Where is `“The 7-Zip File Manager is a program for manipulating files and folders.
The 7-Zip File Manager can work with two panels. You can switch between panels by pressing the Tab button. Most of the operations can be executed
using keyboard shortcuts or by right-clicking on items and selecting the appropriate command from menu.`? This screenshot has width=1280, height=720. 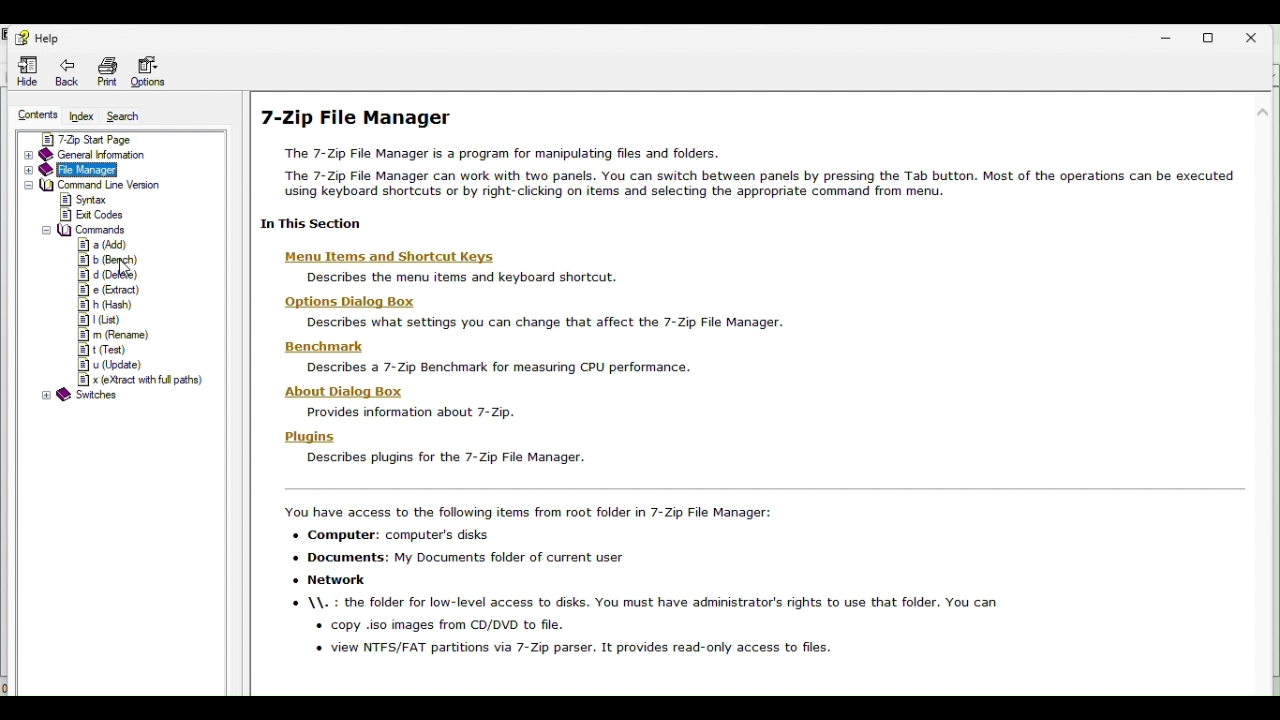
“The 7-Zip File Manager is a program for manipulating files and folders.
The 7-Zip File Manager can work with two panels. You can switch between panels by pressing the Tab button. Most of the operations can be executed
using keyboard shortcuts or by right-clicking on items and selecting the appropriate command from menu. is located at coordinates (757, 177).